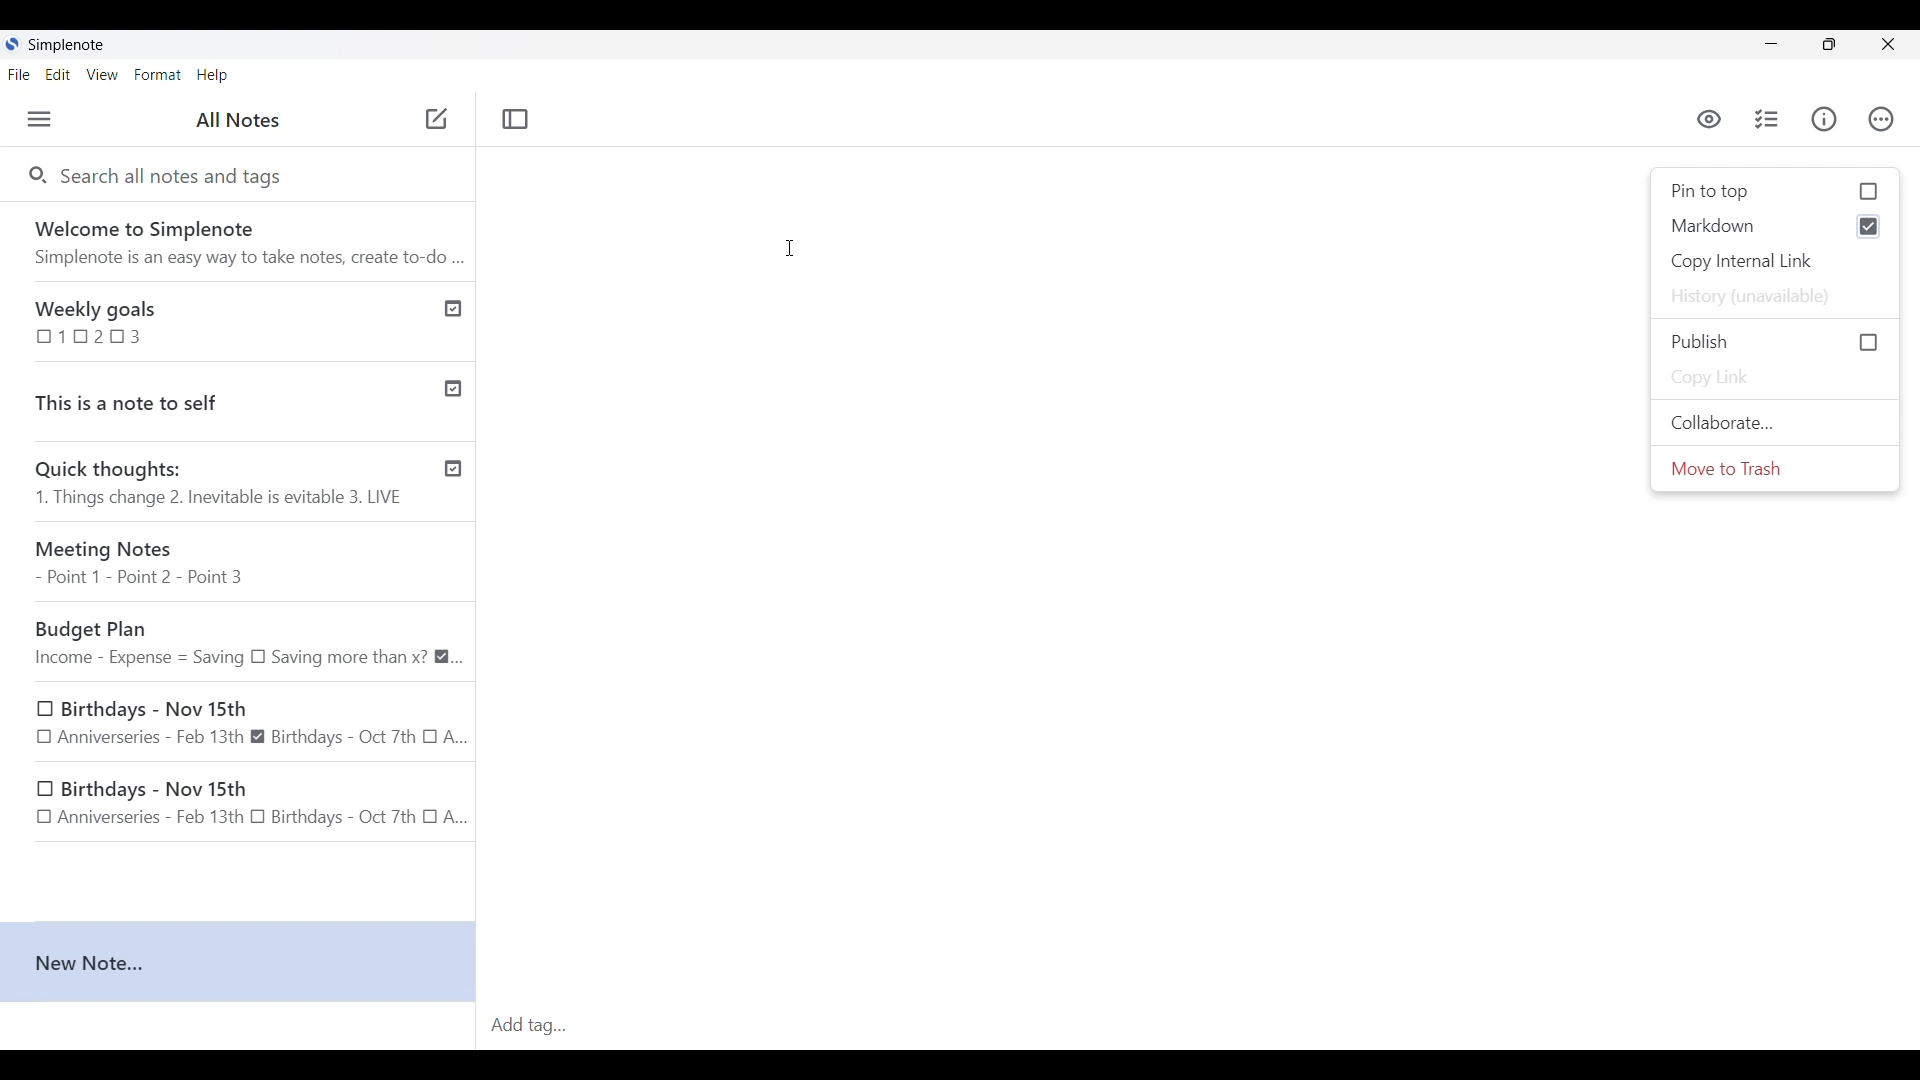 The image size is (1920, 1080). I want to click on Info, so click(1824, 119).